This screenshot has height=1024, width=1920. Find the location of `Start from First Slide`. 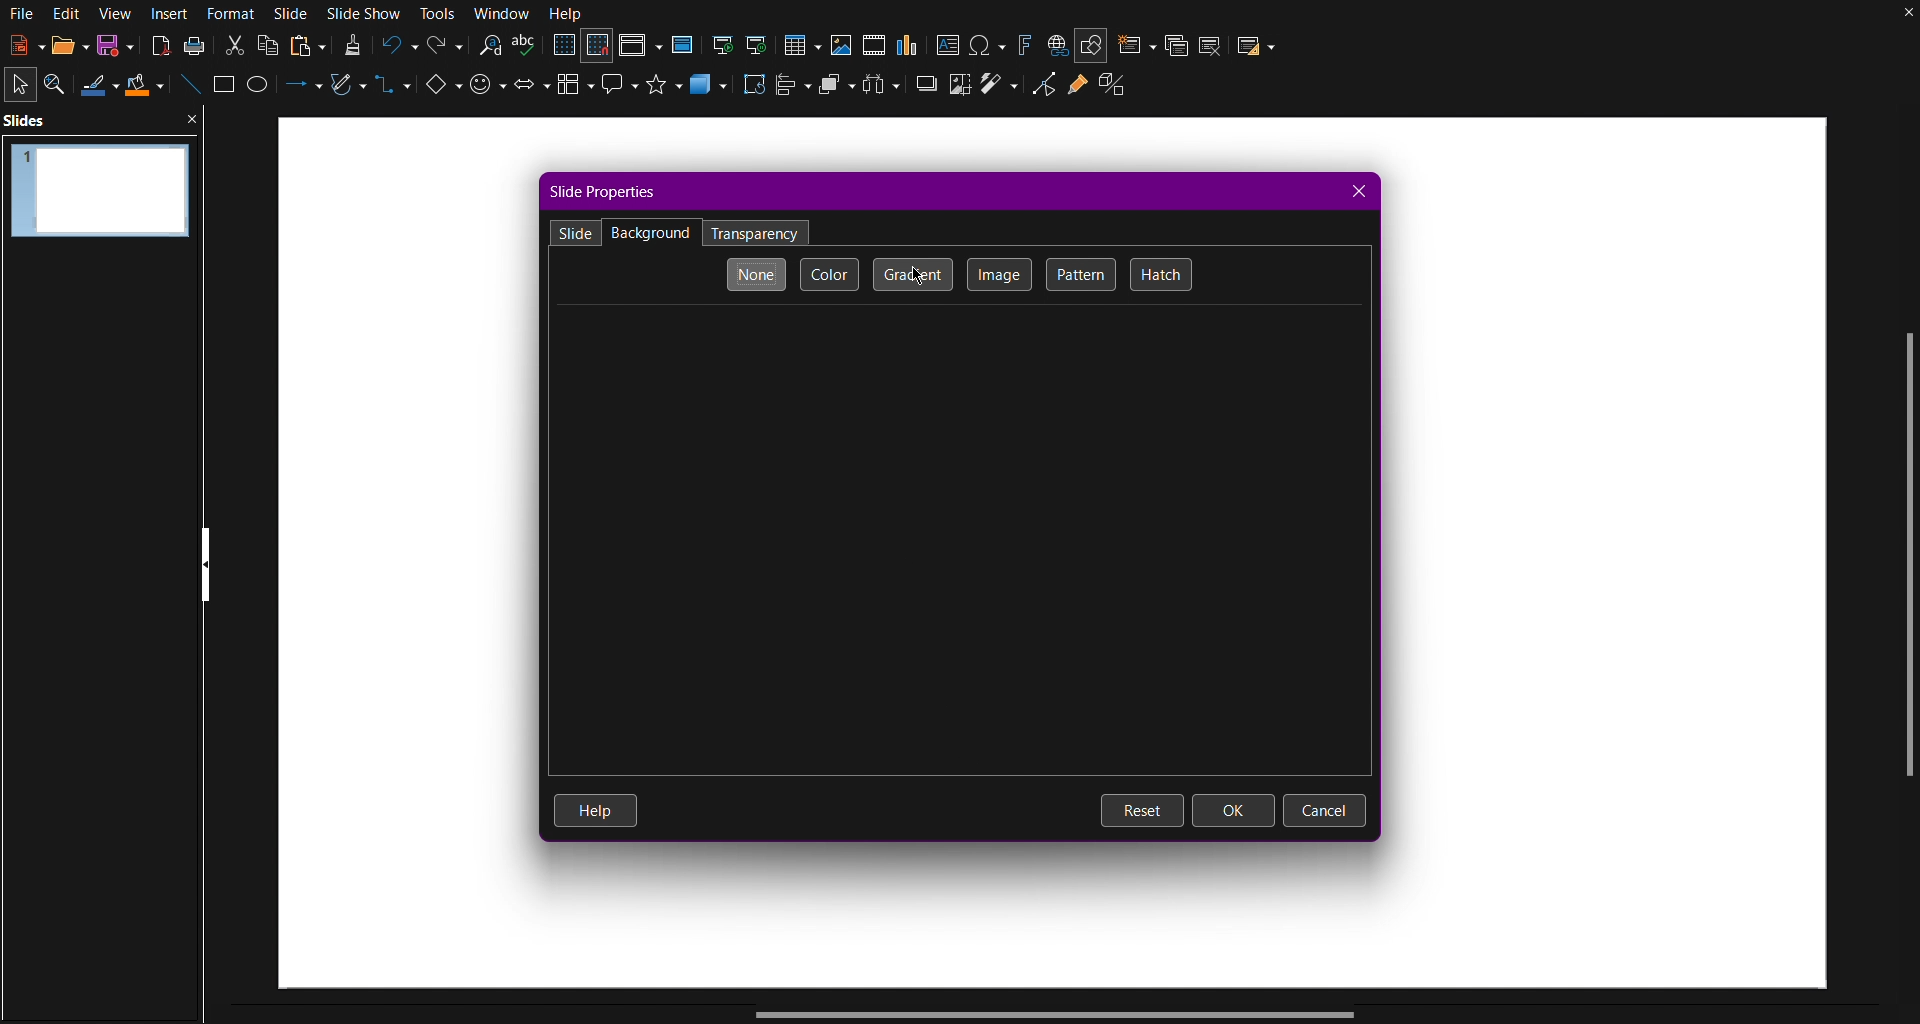

Start from First Slide is located at coordinates (723, 43).